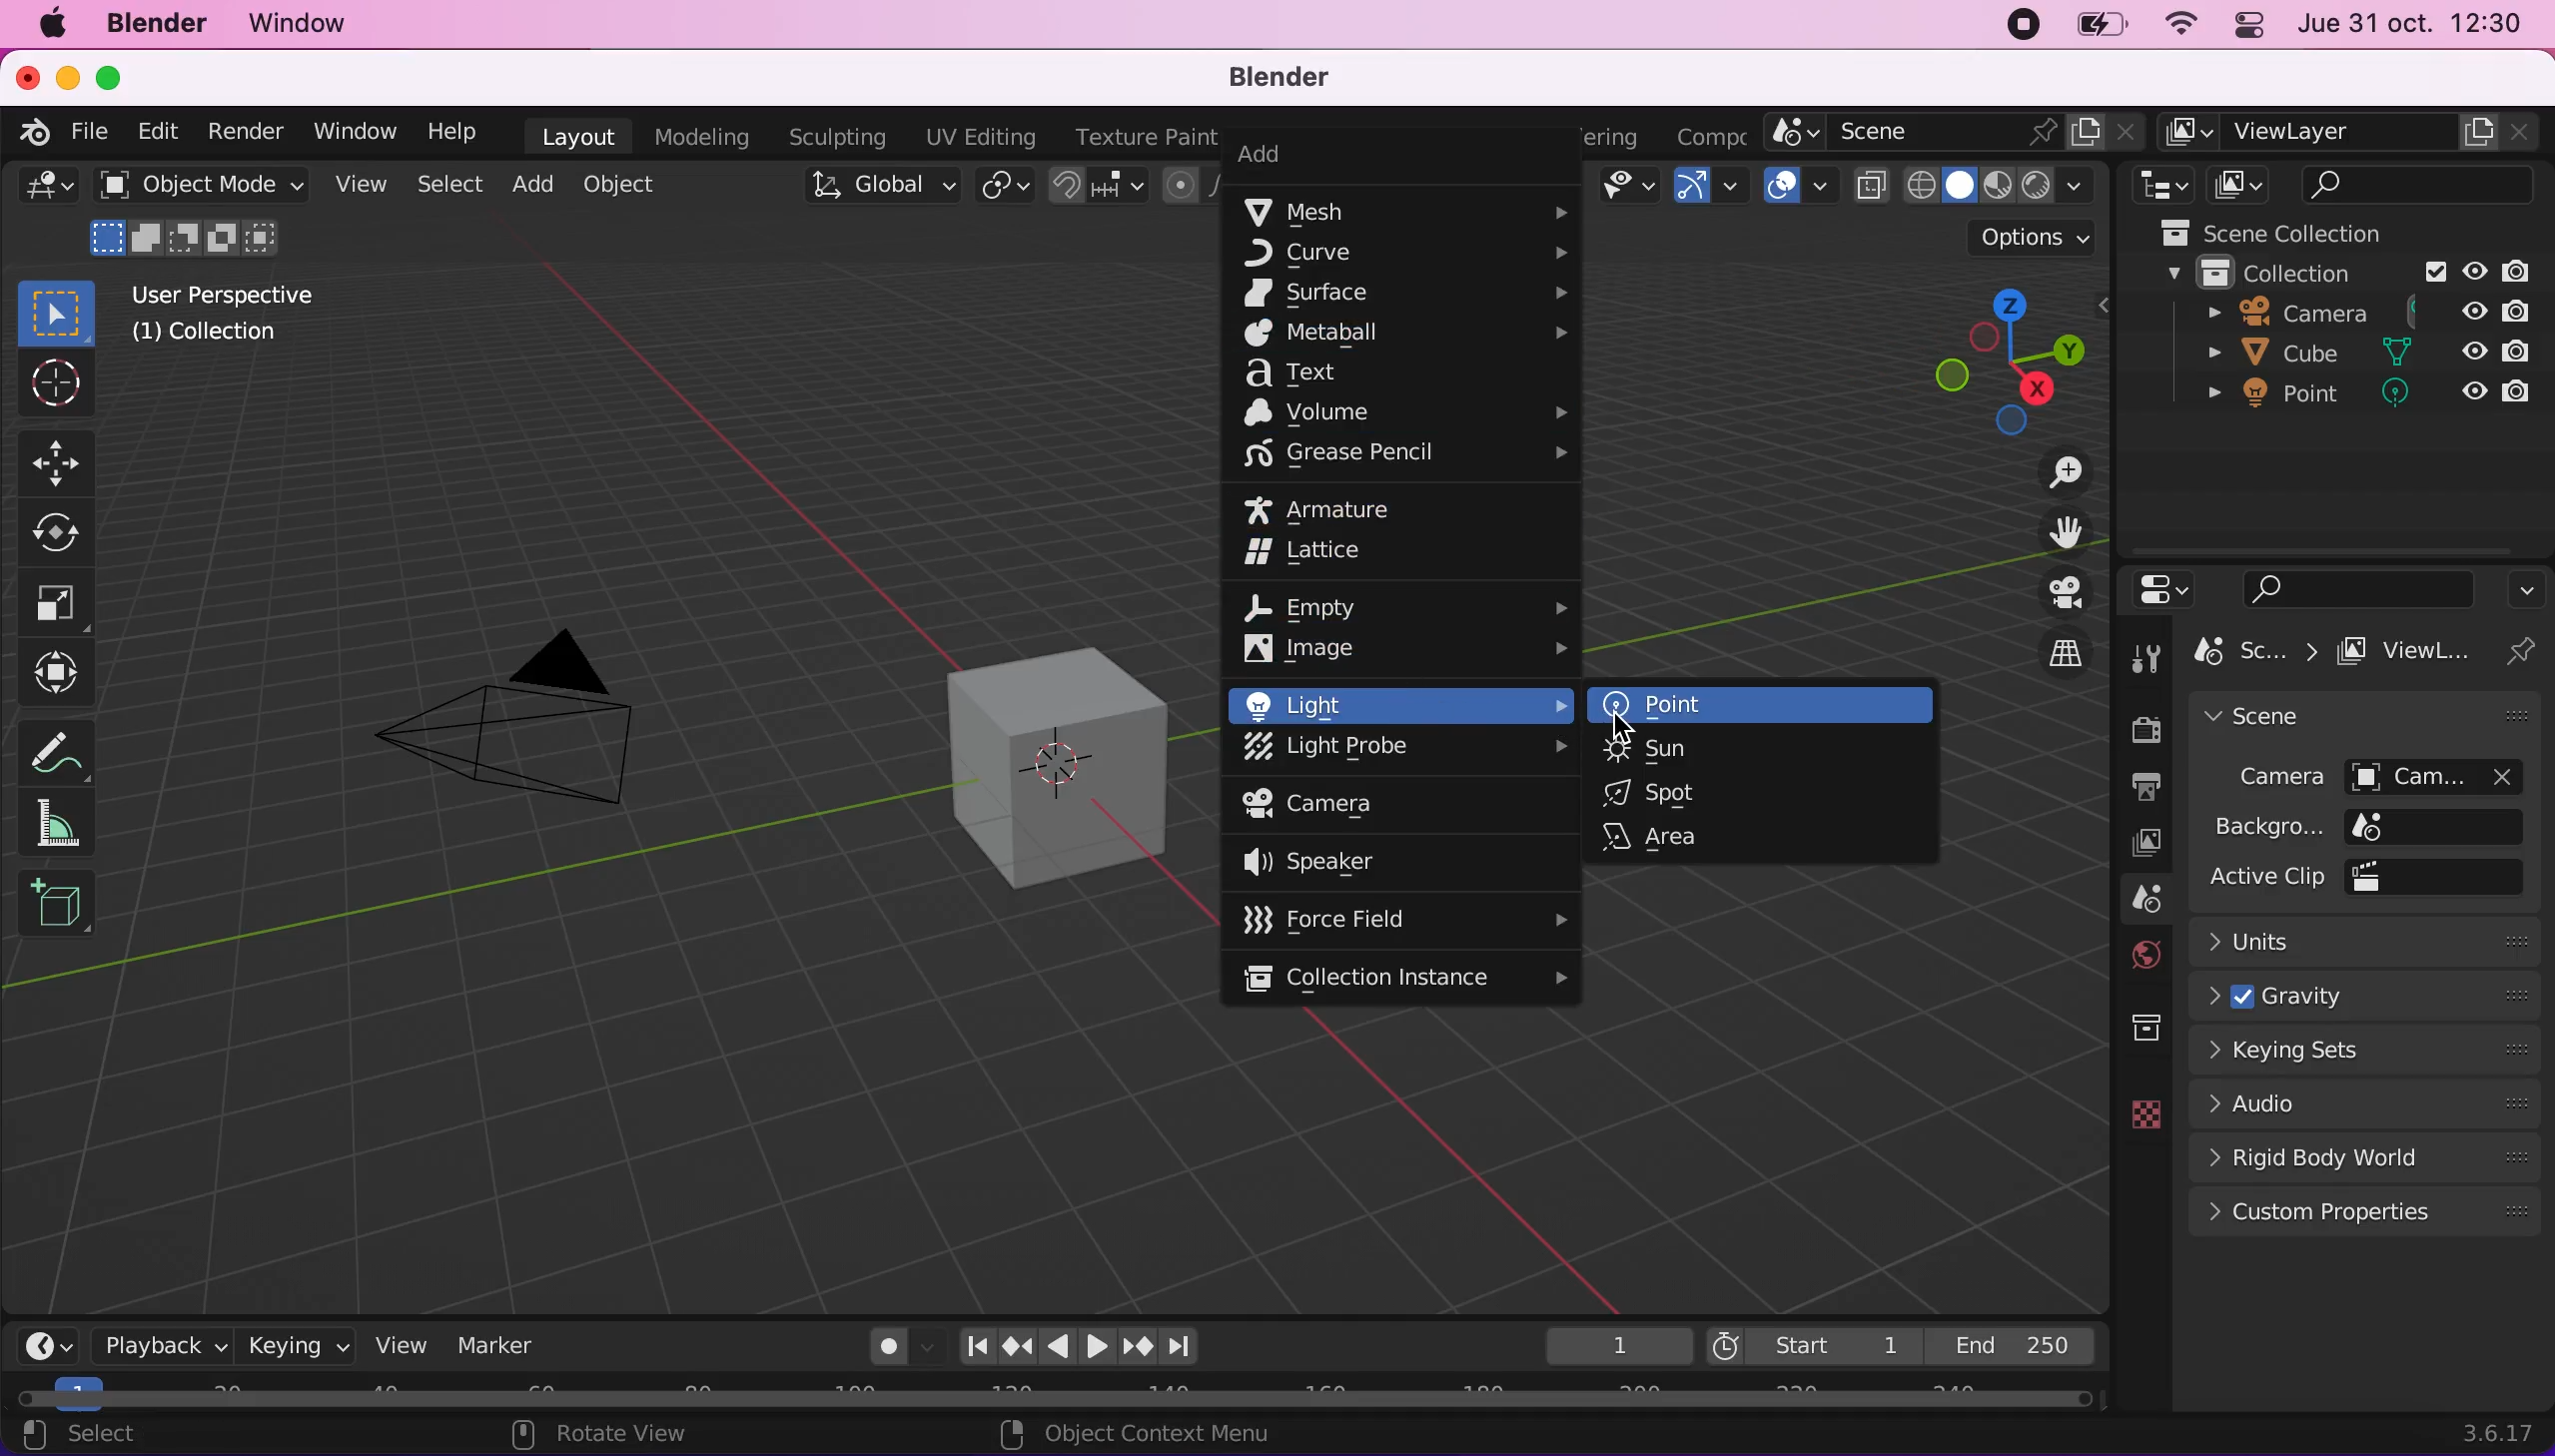 This screenshot has height=1456, width=2555. I want to click on search, so click(2420, 184).